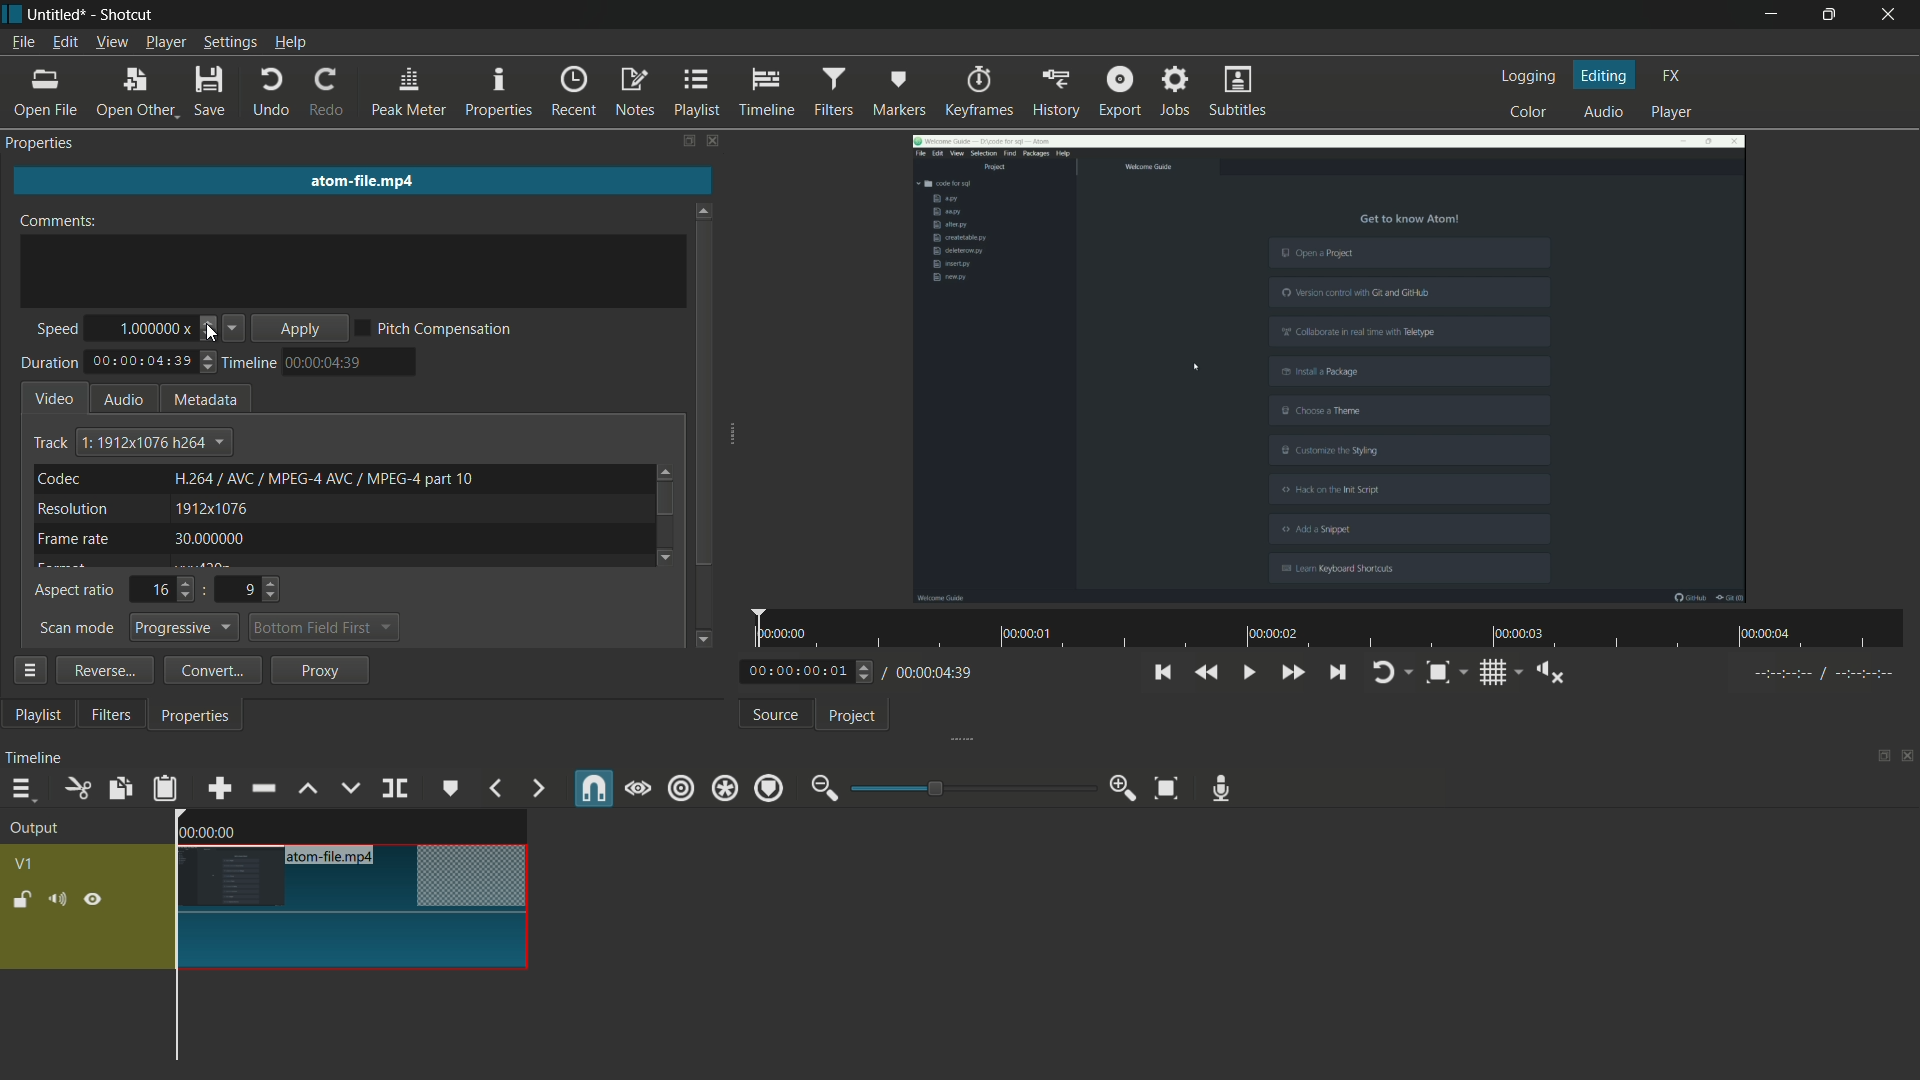 The image size is (1920, 1080). What do you see at coordinates (1331, 368) in the screenshot?
I see `imported file` at bounding box center [1331, 368].